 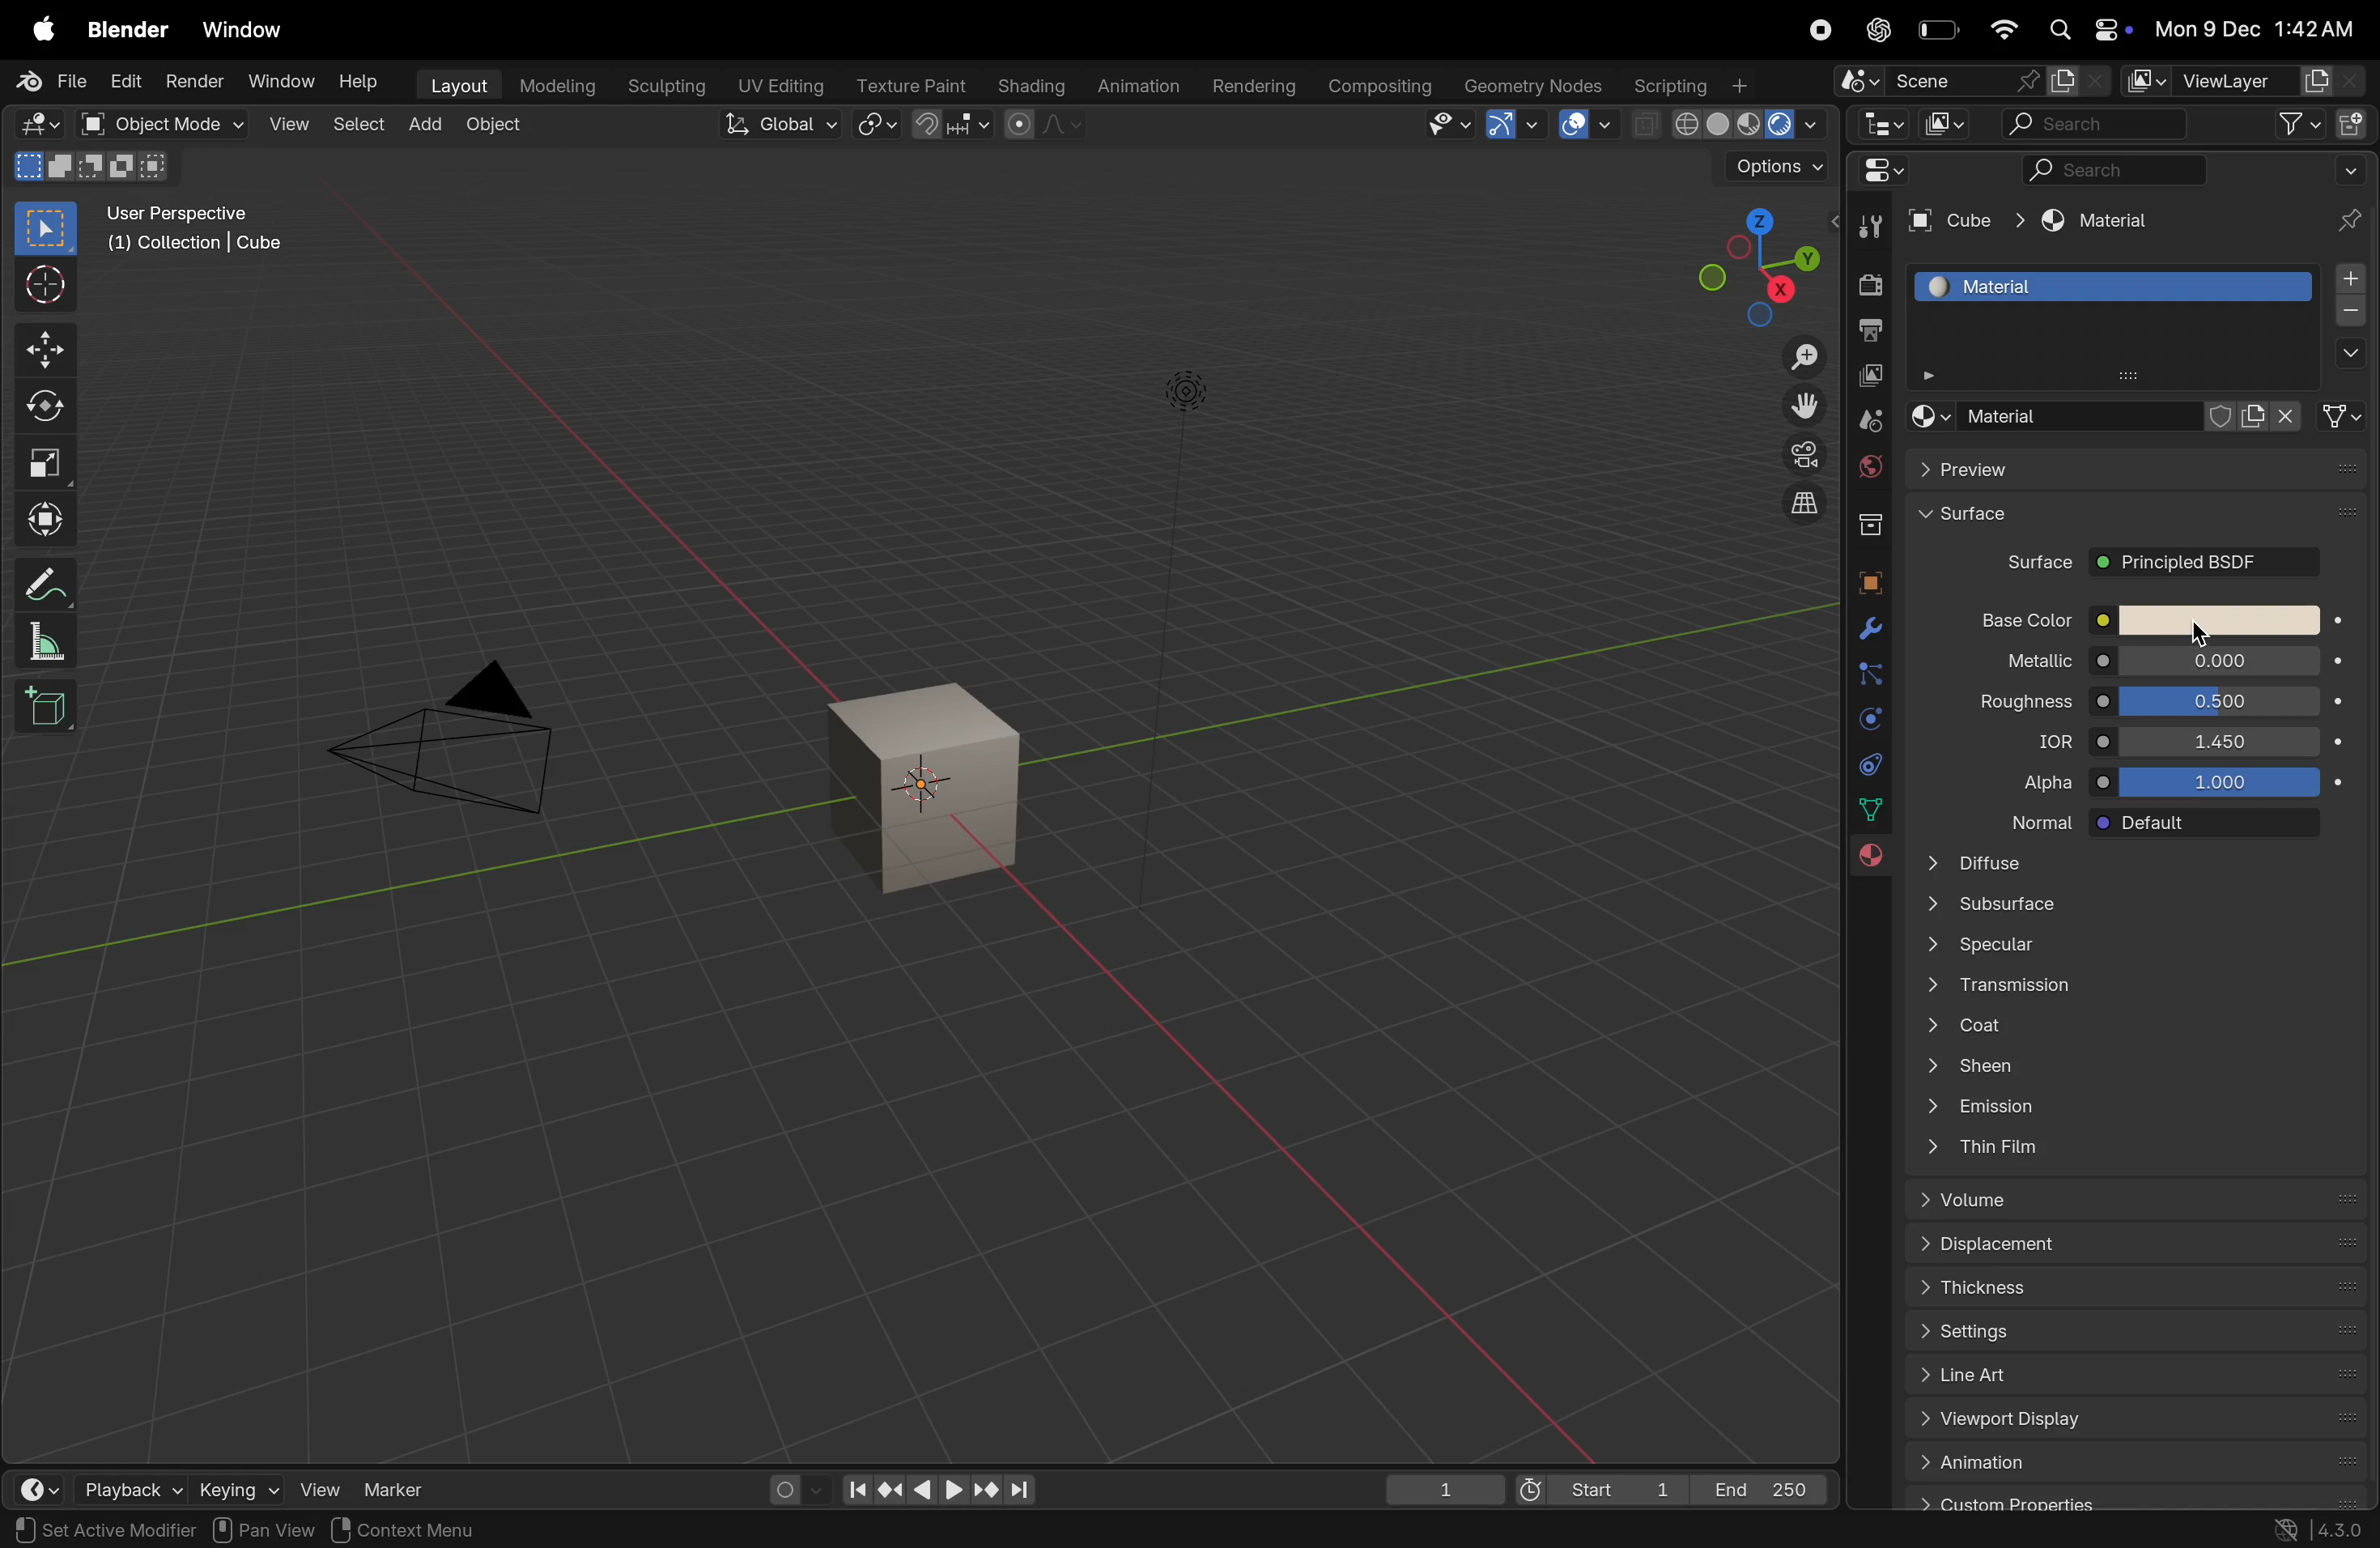 What do you see at coordinates (2201, 631) in the screenshot?
I see `cursor` at bounding box center [2201, 631].